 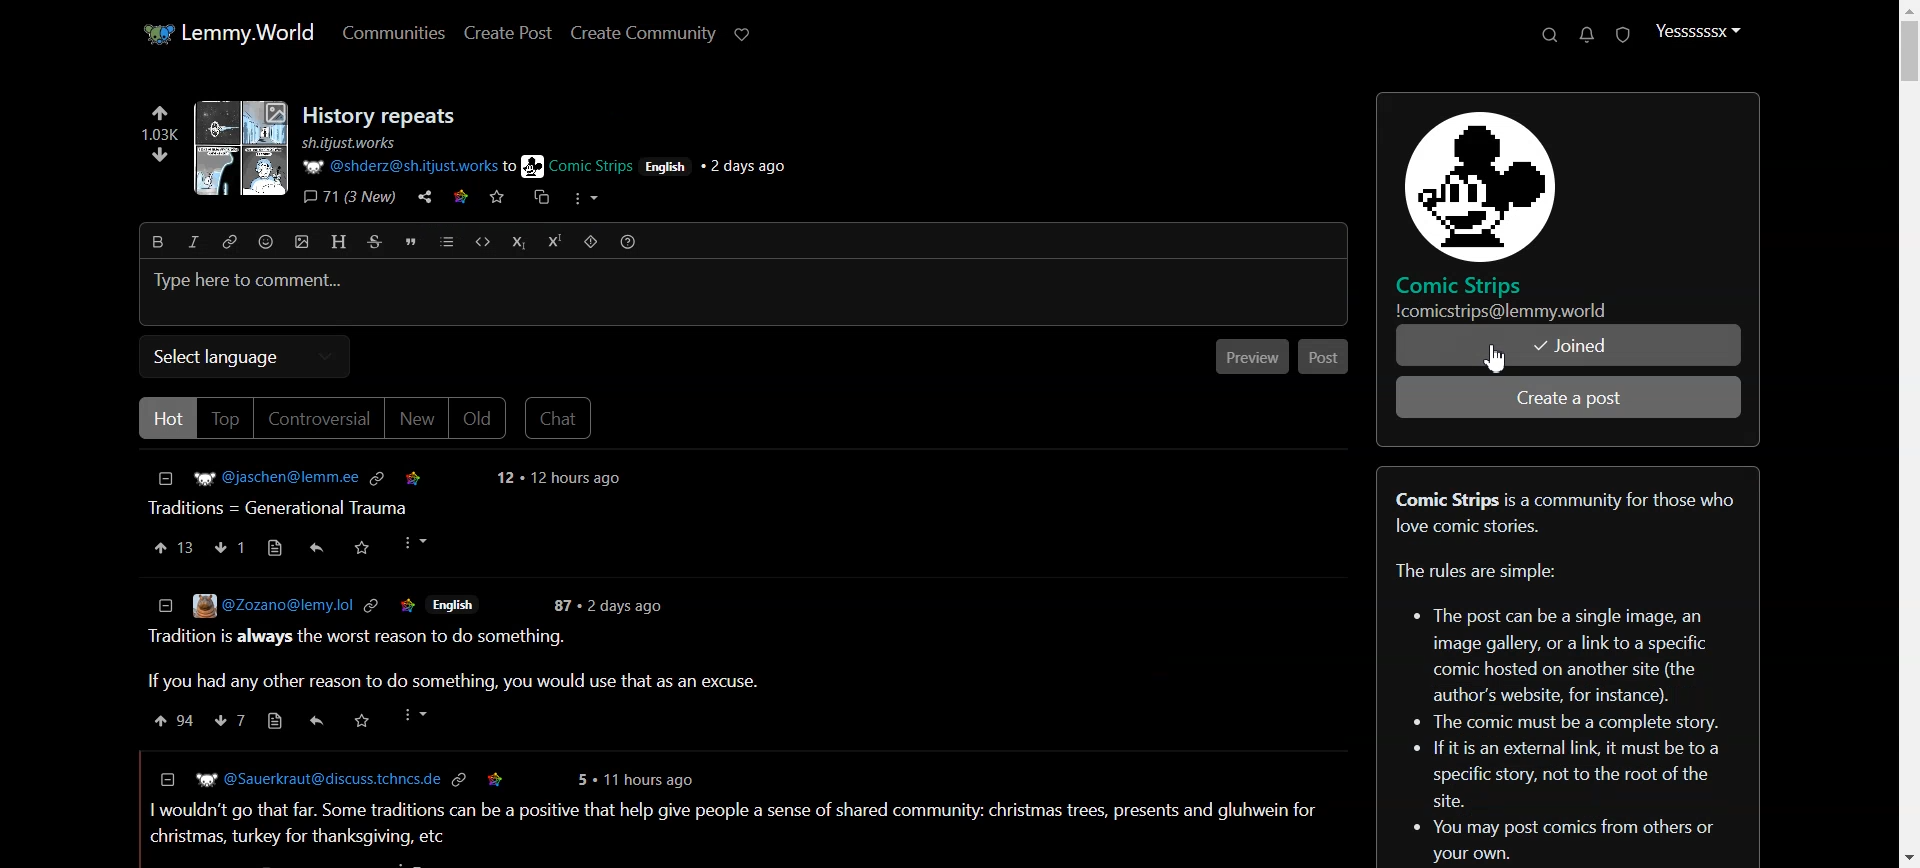 I want to click on English, so click(x=460, y=605).